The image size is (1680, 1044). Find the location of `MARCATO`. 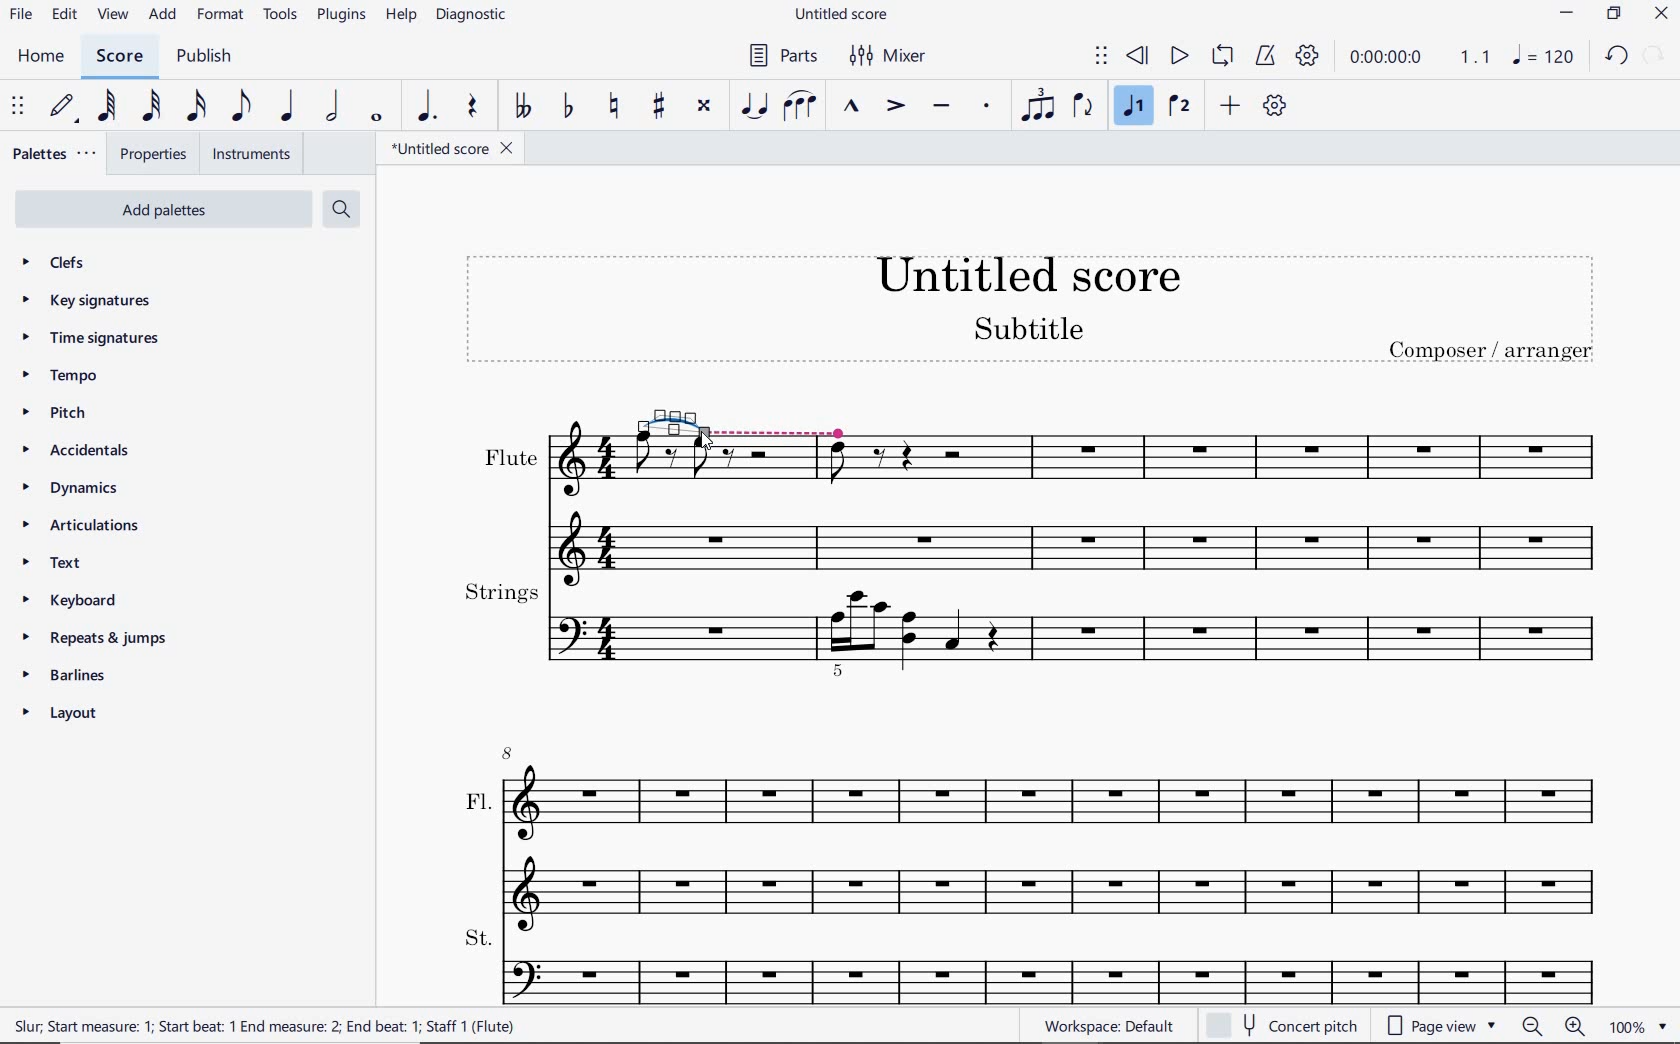

MARCATO is located at coordinates (853, 107).